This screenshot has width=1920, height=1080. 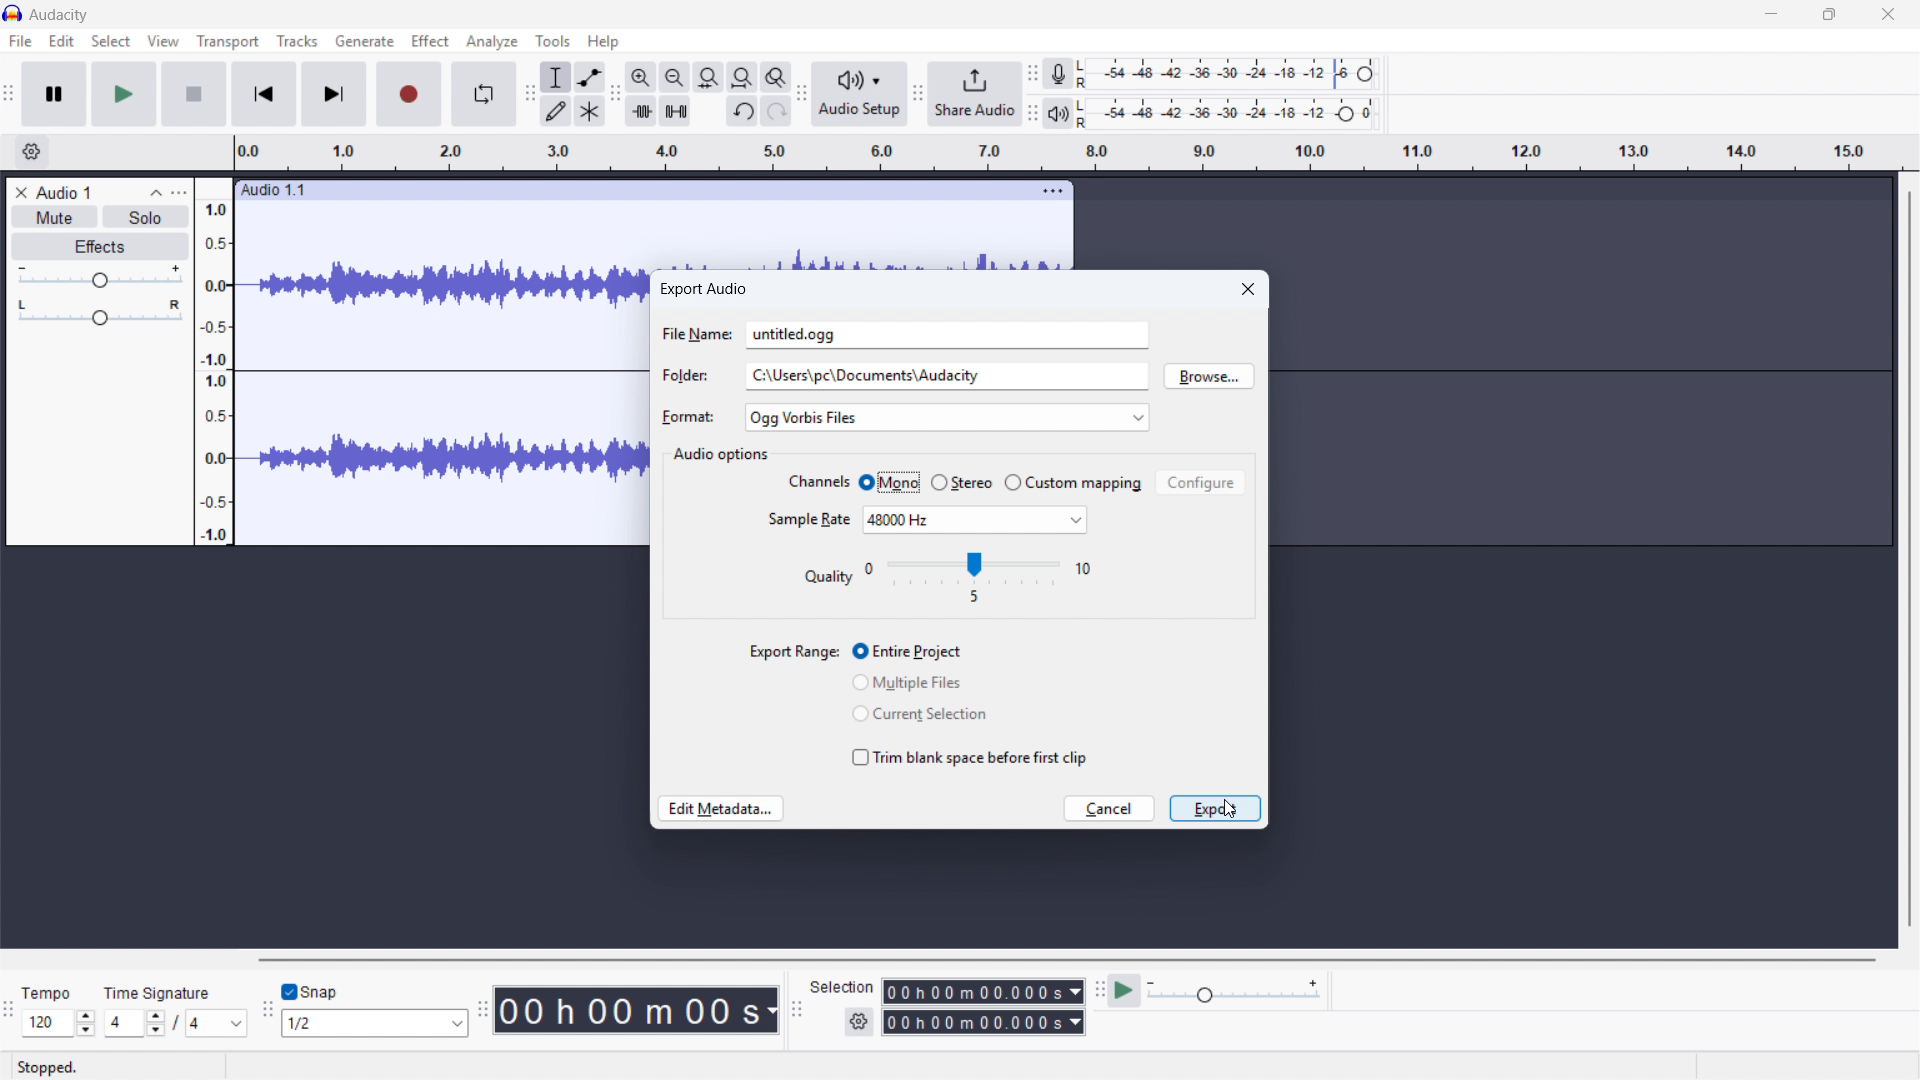 I want to click on Stereo , so click(x=962, y=482).